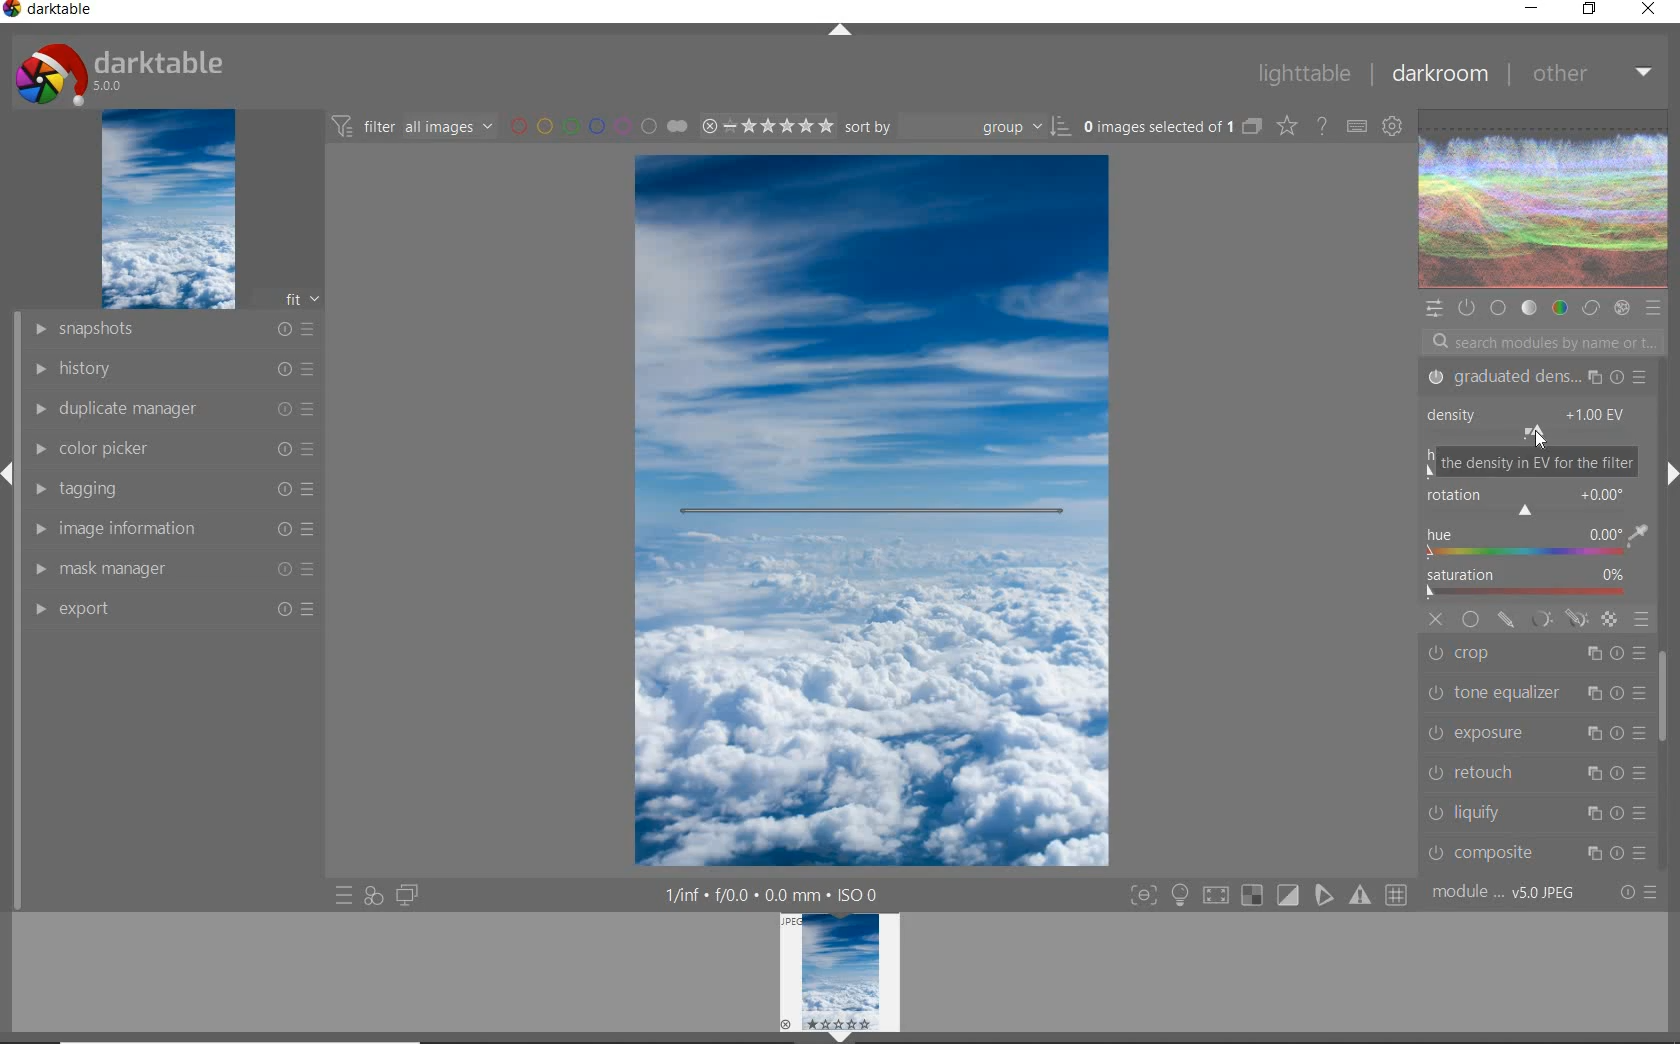 The width and height of the screenshot is (1680, 1044). Describe the element at coordinates (1543, 442) in the screenshot. I see `cursor ` at that location.